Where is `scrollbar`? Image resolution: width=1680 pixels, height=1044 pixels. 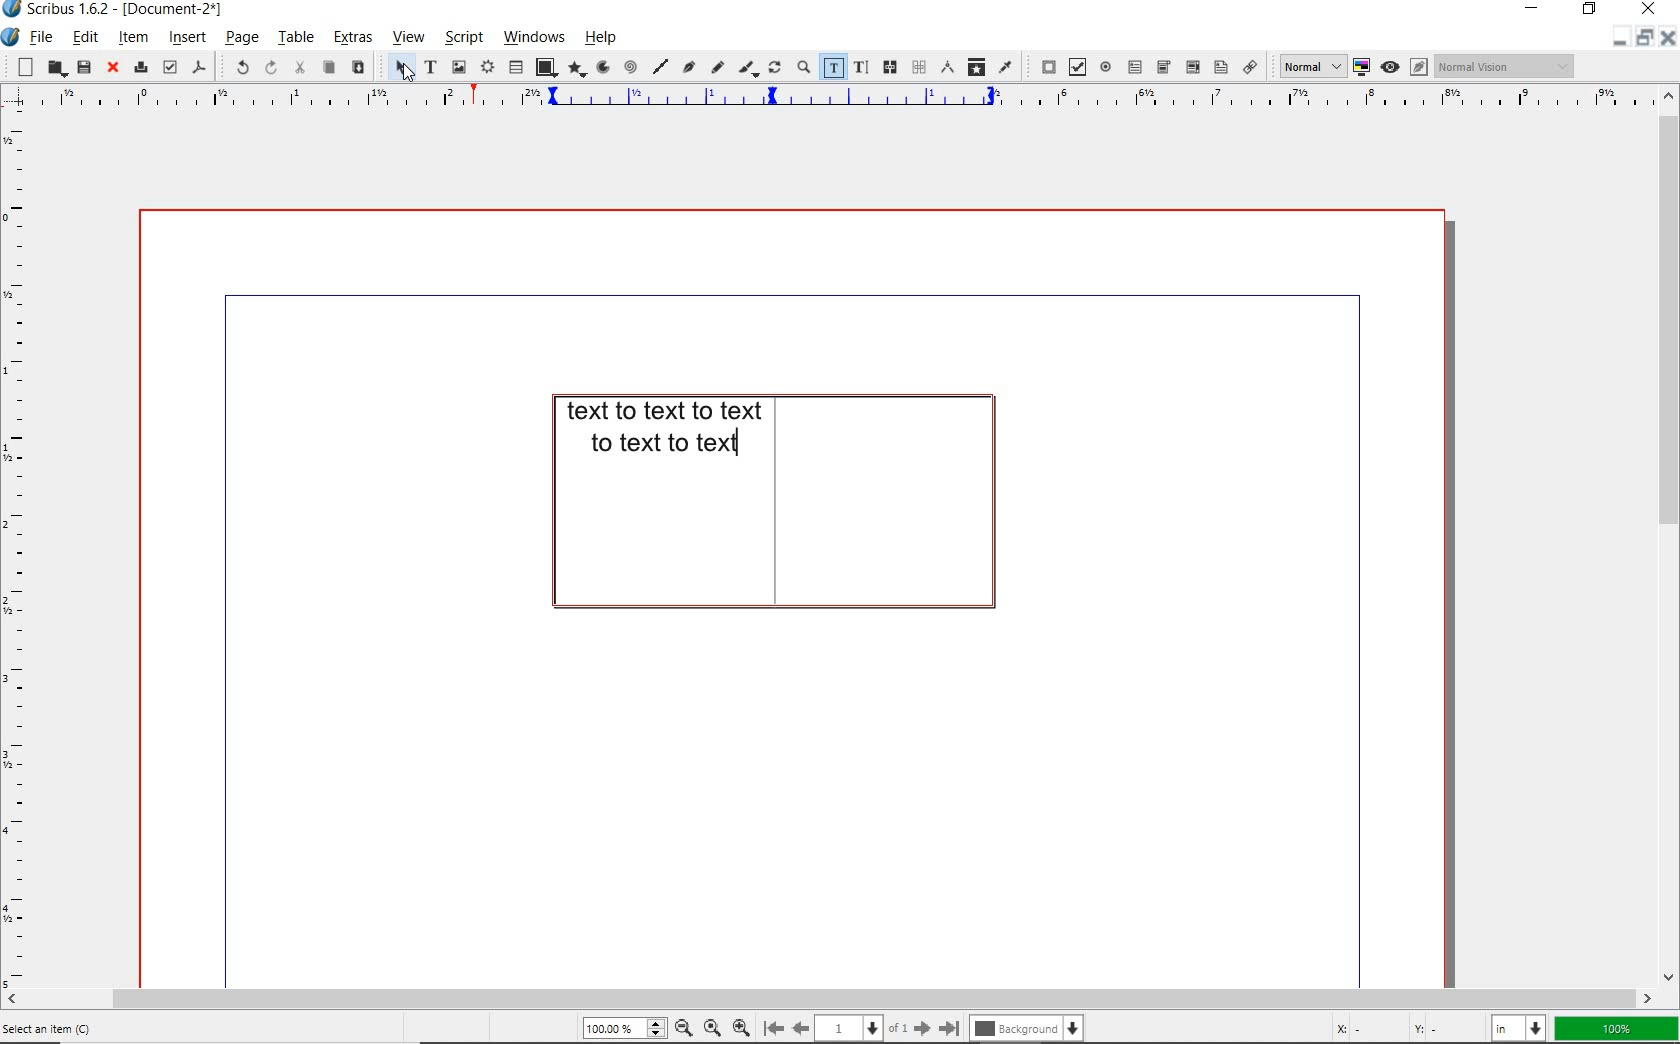
scrollbar is located at coordinates (1670, 537).